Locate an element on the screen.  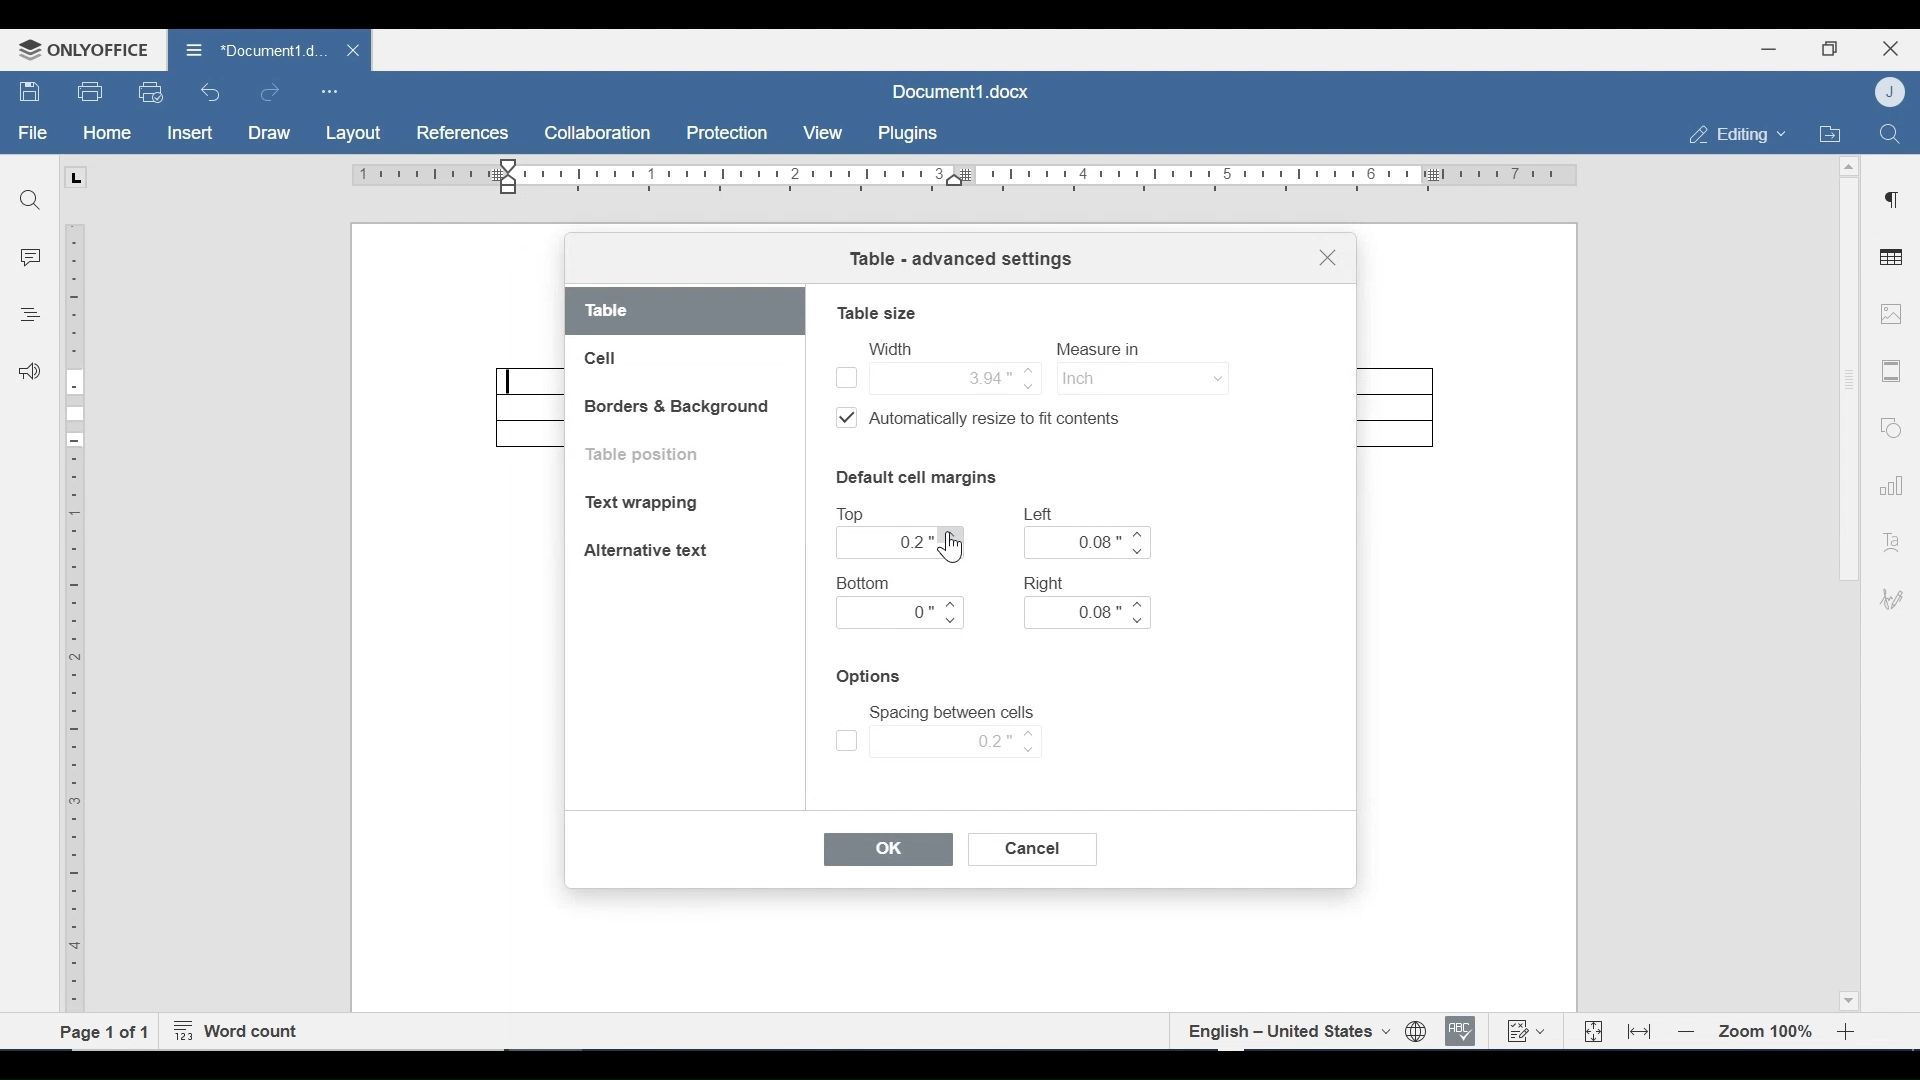
Collaboration is located at coordinates (599, 133).